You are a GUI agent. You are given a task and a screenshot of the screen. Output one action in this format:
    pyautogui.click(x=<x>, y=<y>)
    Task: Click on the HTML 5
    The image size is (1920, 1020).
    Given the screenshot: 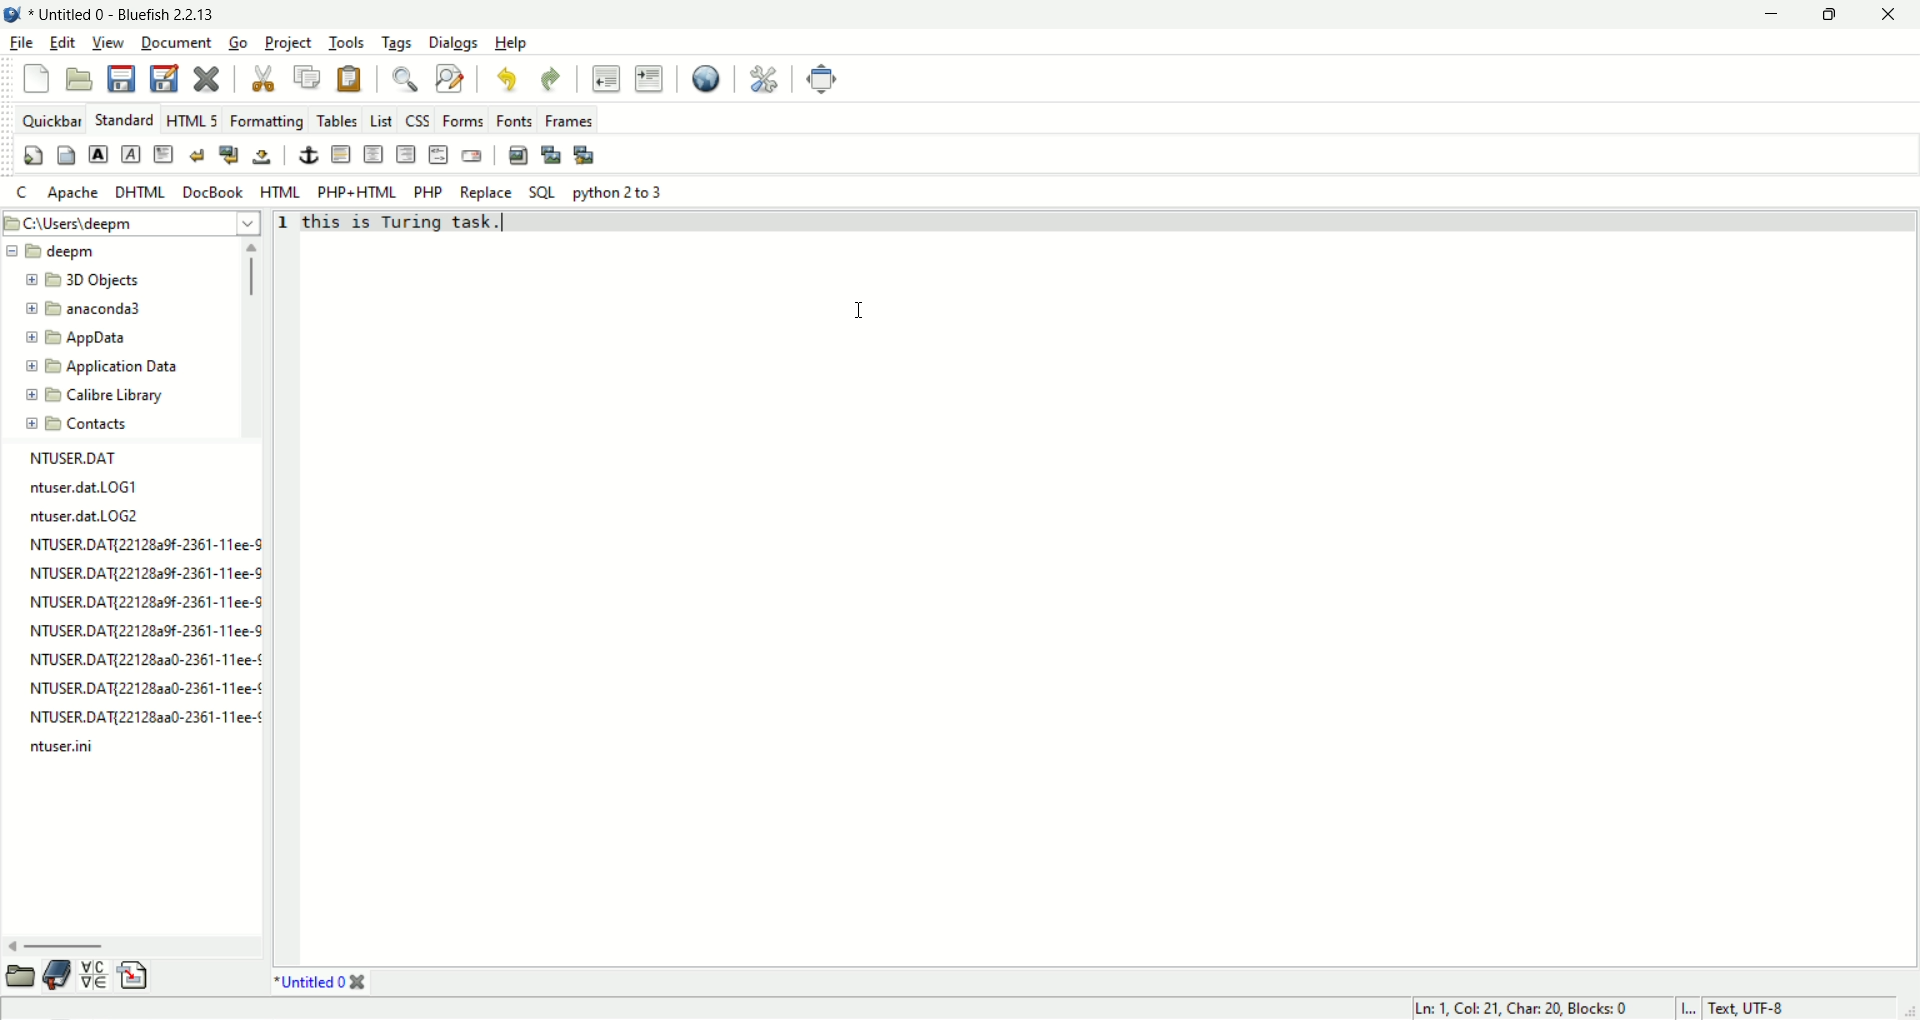 What is the action you would take?
    pyautogui.click(x=191, y=120)
    